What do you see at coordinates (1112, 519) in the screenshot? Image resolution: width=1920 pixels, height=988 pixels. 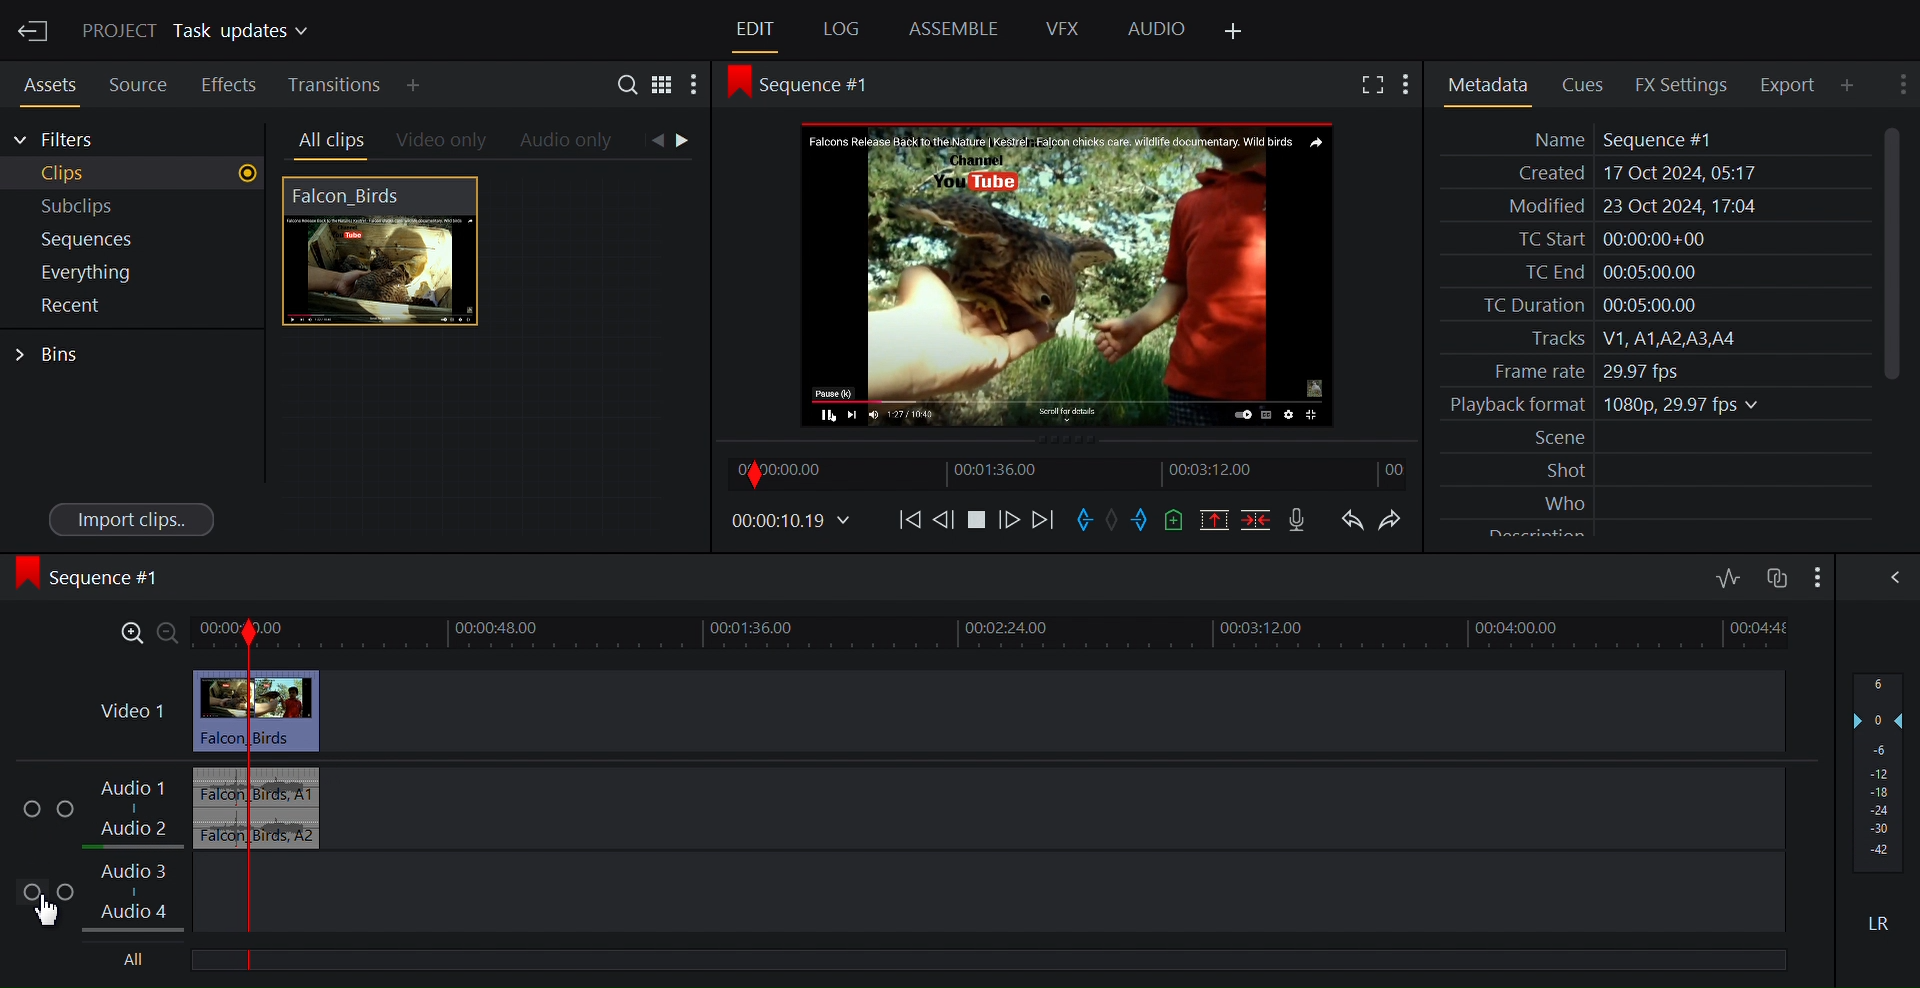 I see `Clear marks` at bounding box center [1112, 519].